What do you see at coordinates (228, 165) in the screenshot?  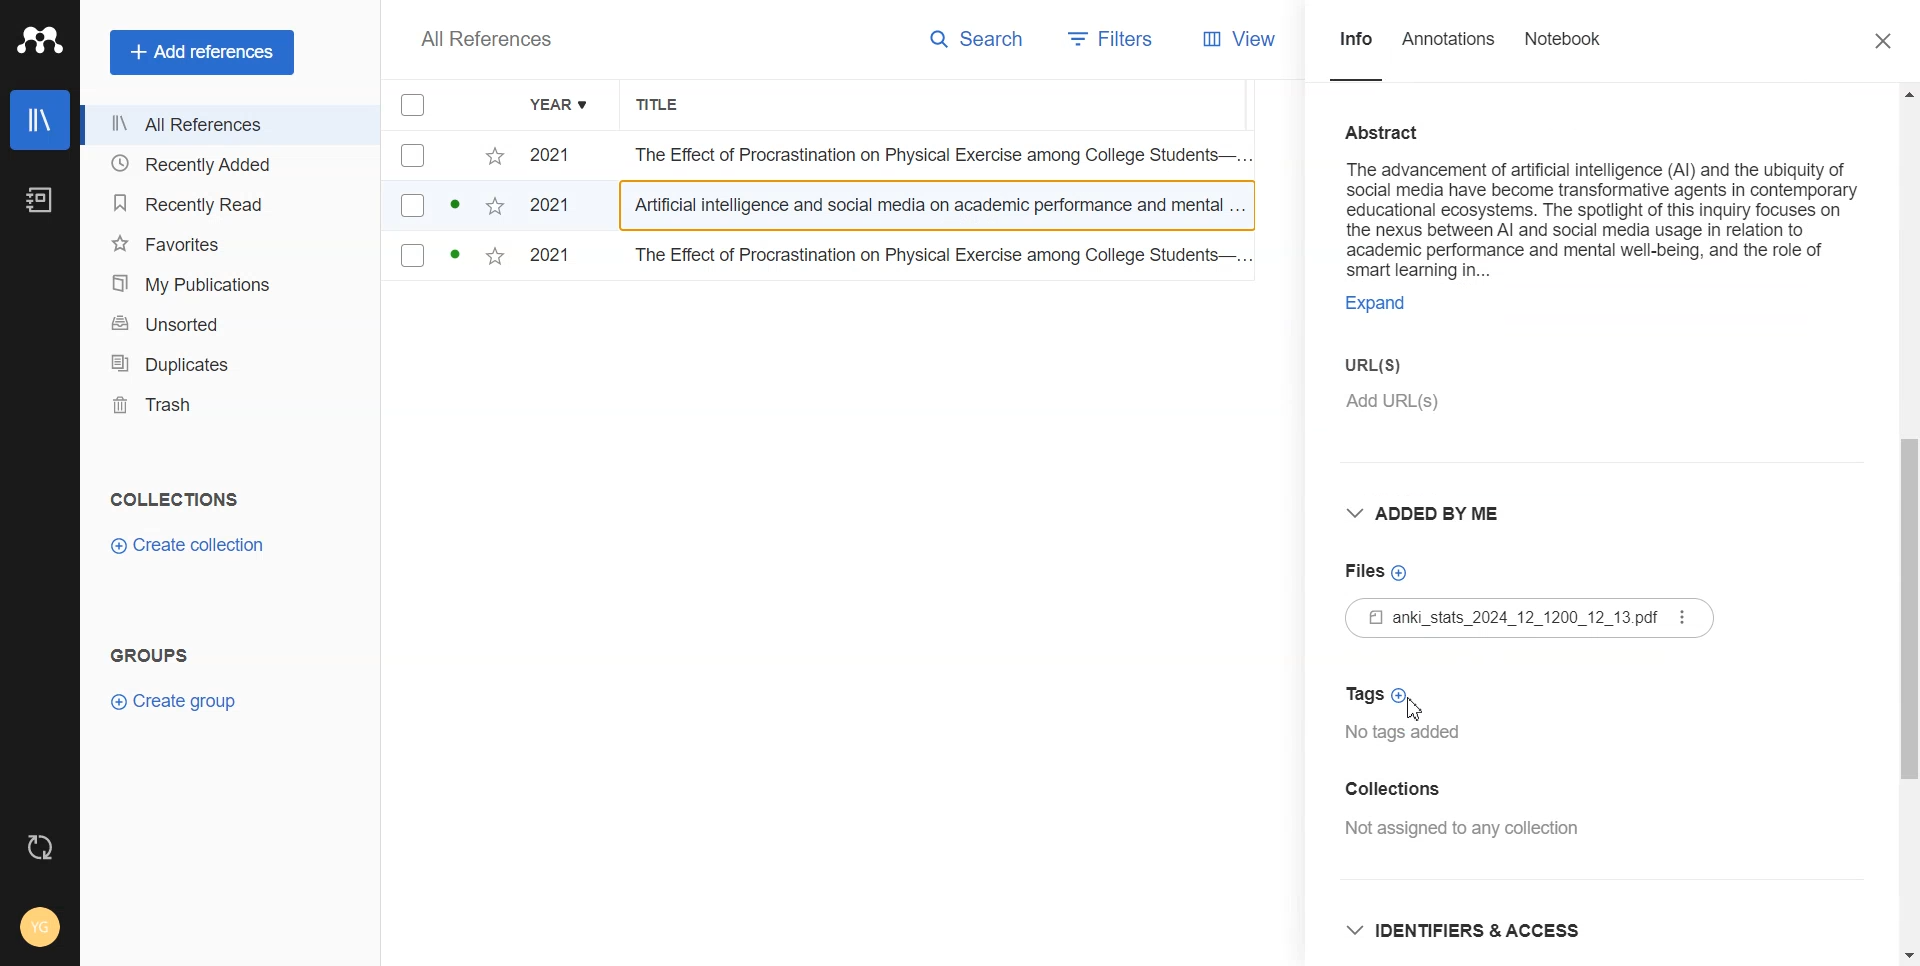 I see `Recently added` at bounding box center [228, 165].